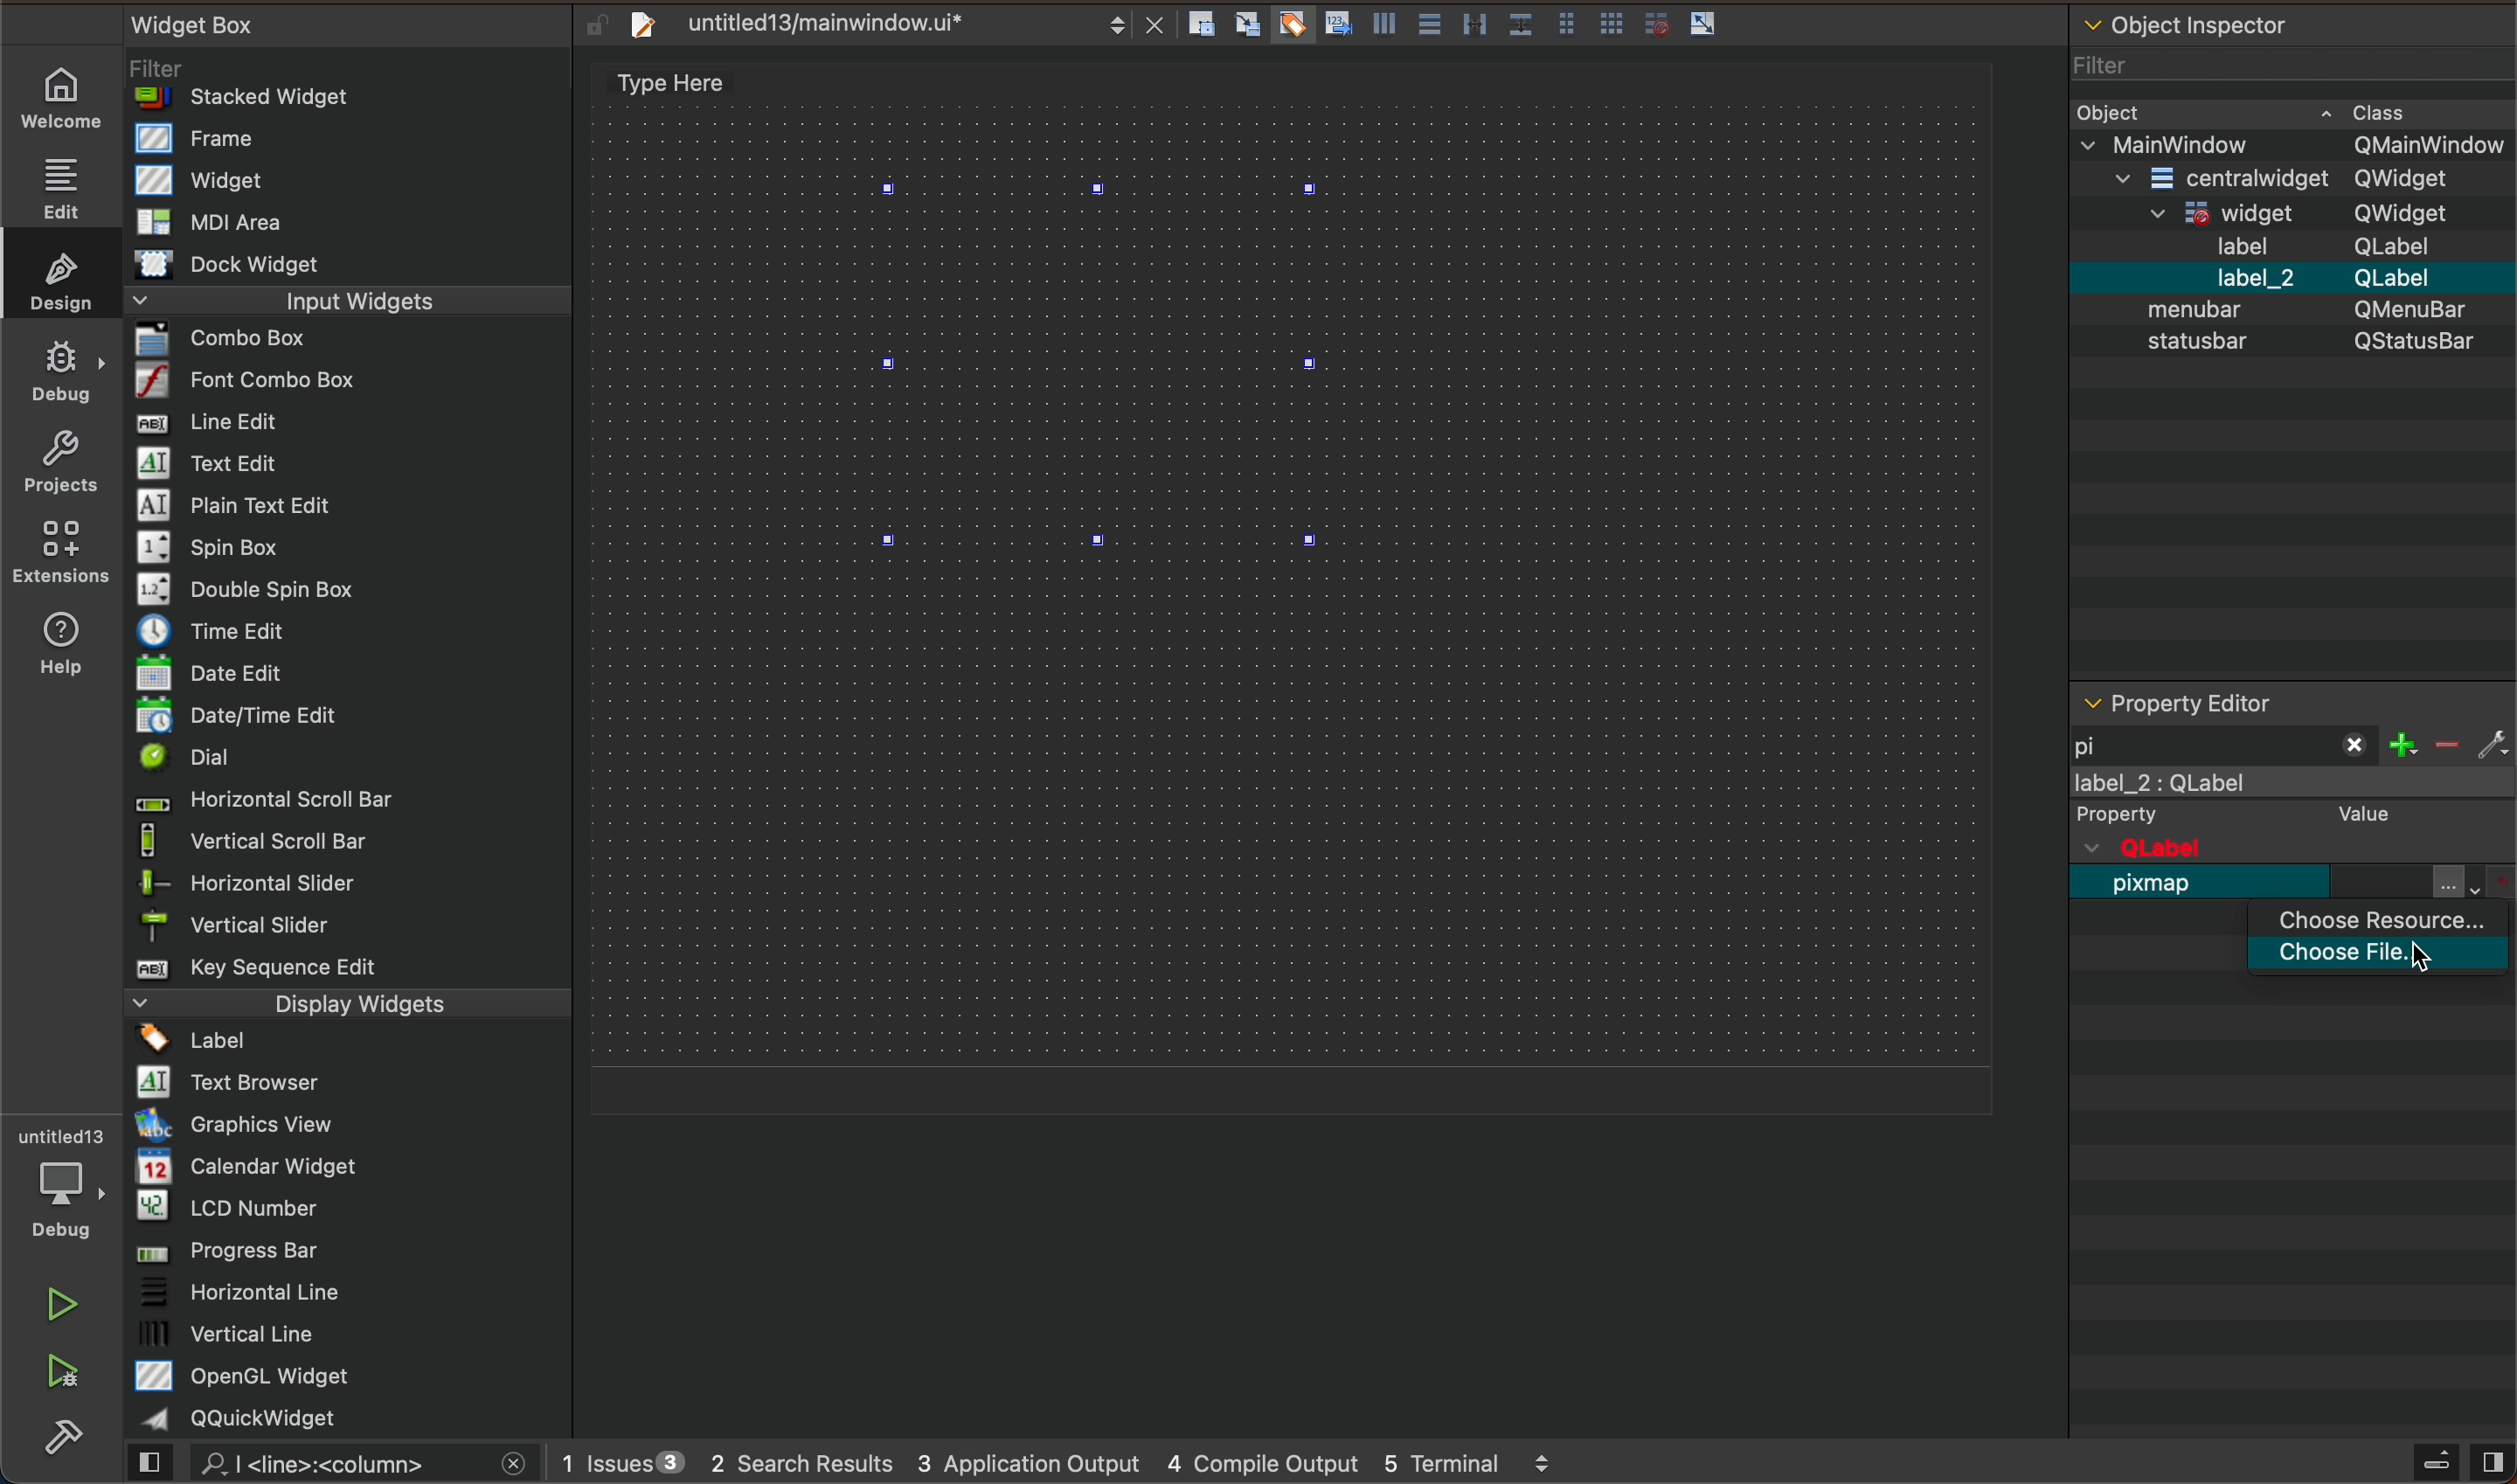  Describe the element at coordinates (58, 458) in the screenshot. I see `projects` at that location.